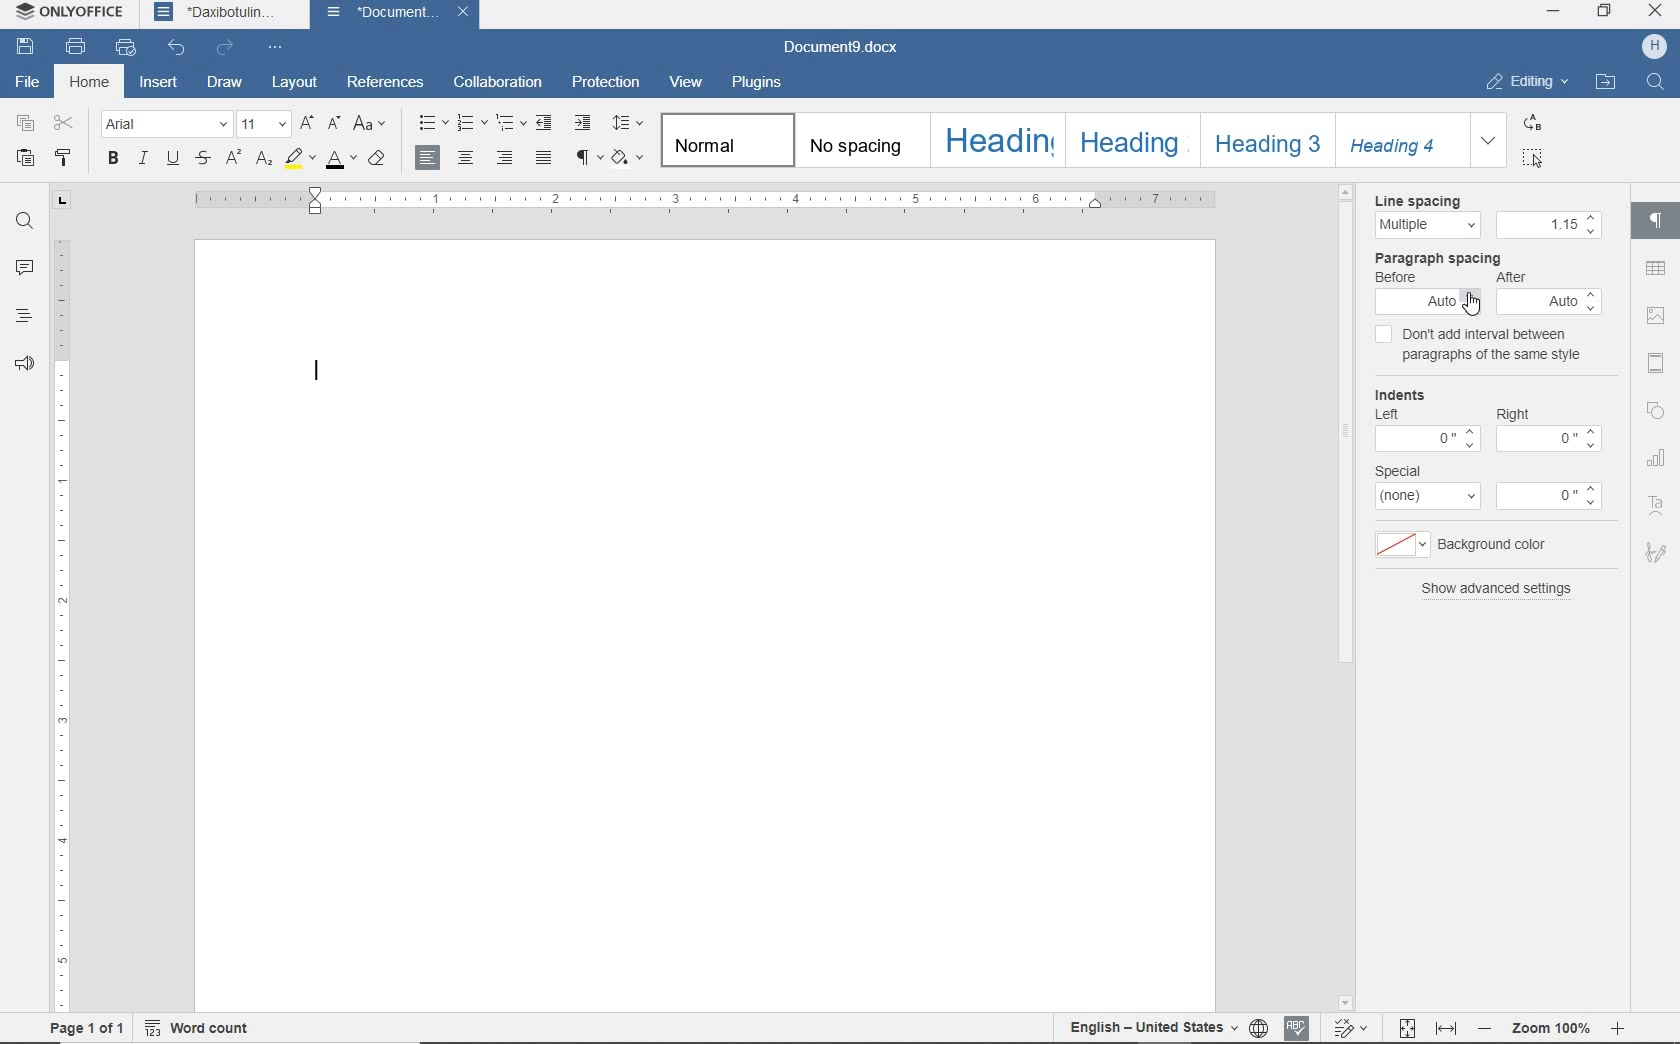 This screenshot has height=1044, width=1680. Describe the element at coordinates (25, 50) in the screenshot. I see `save` at that location.